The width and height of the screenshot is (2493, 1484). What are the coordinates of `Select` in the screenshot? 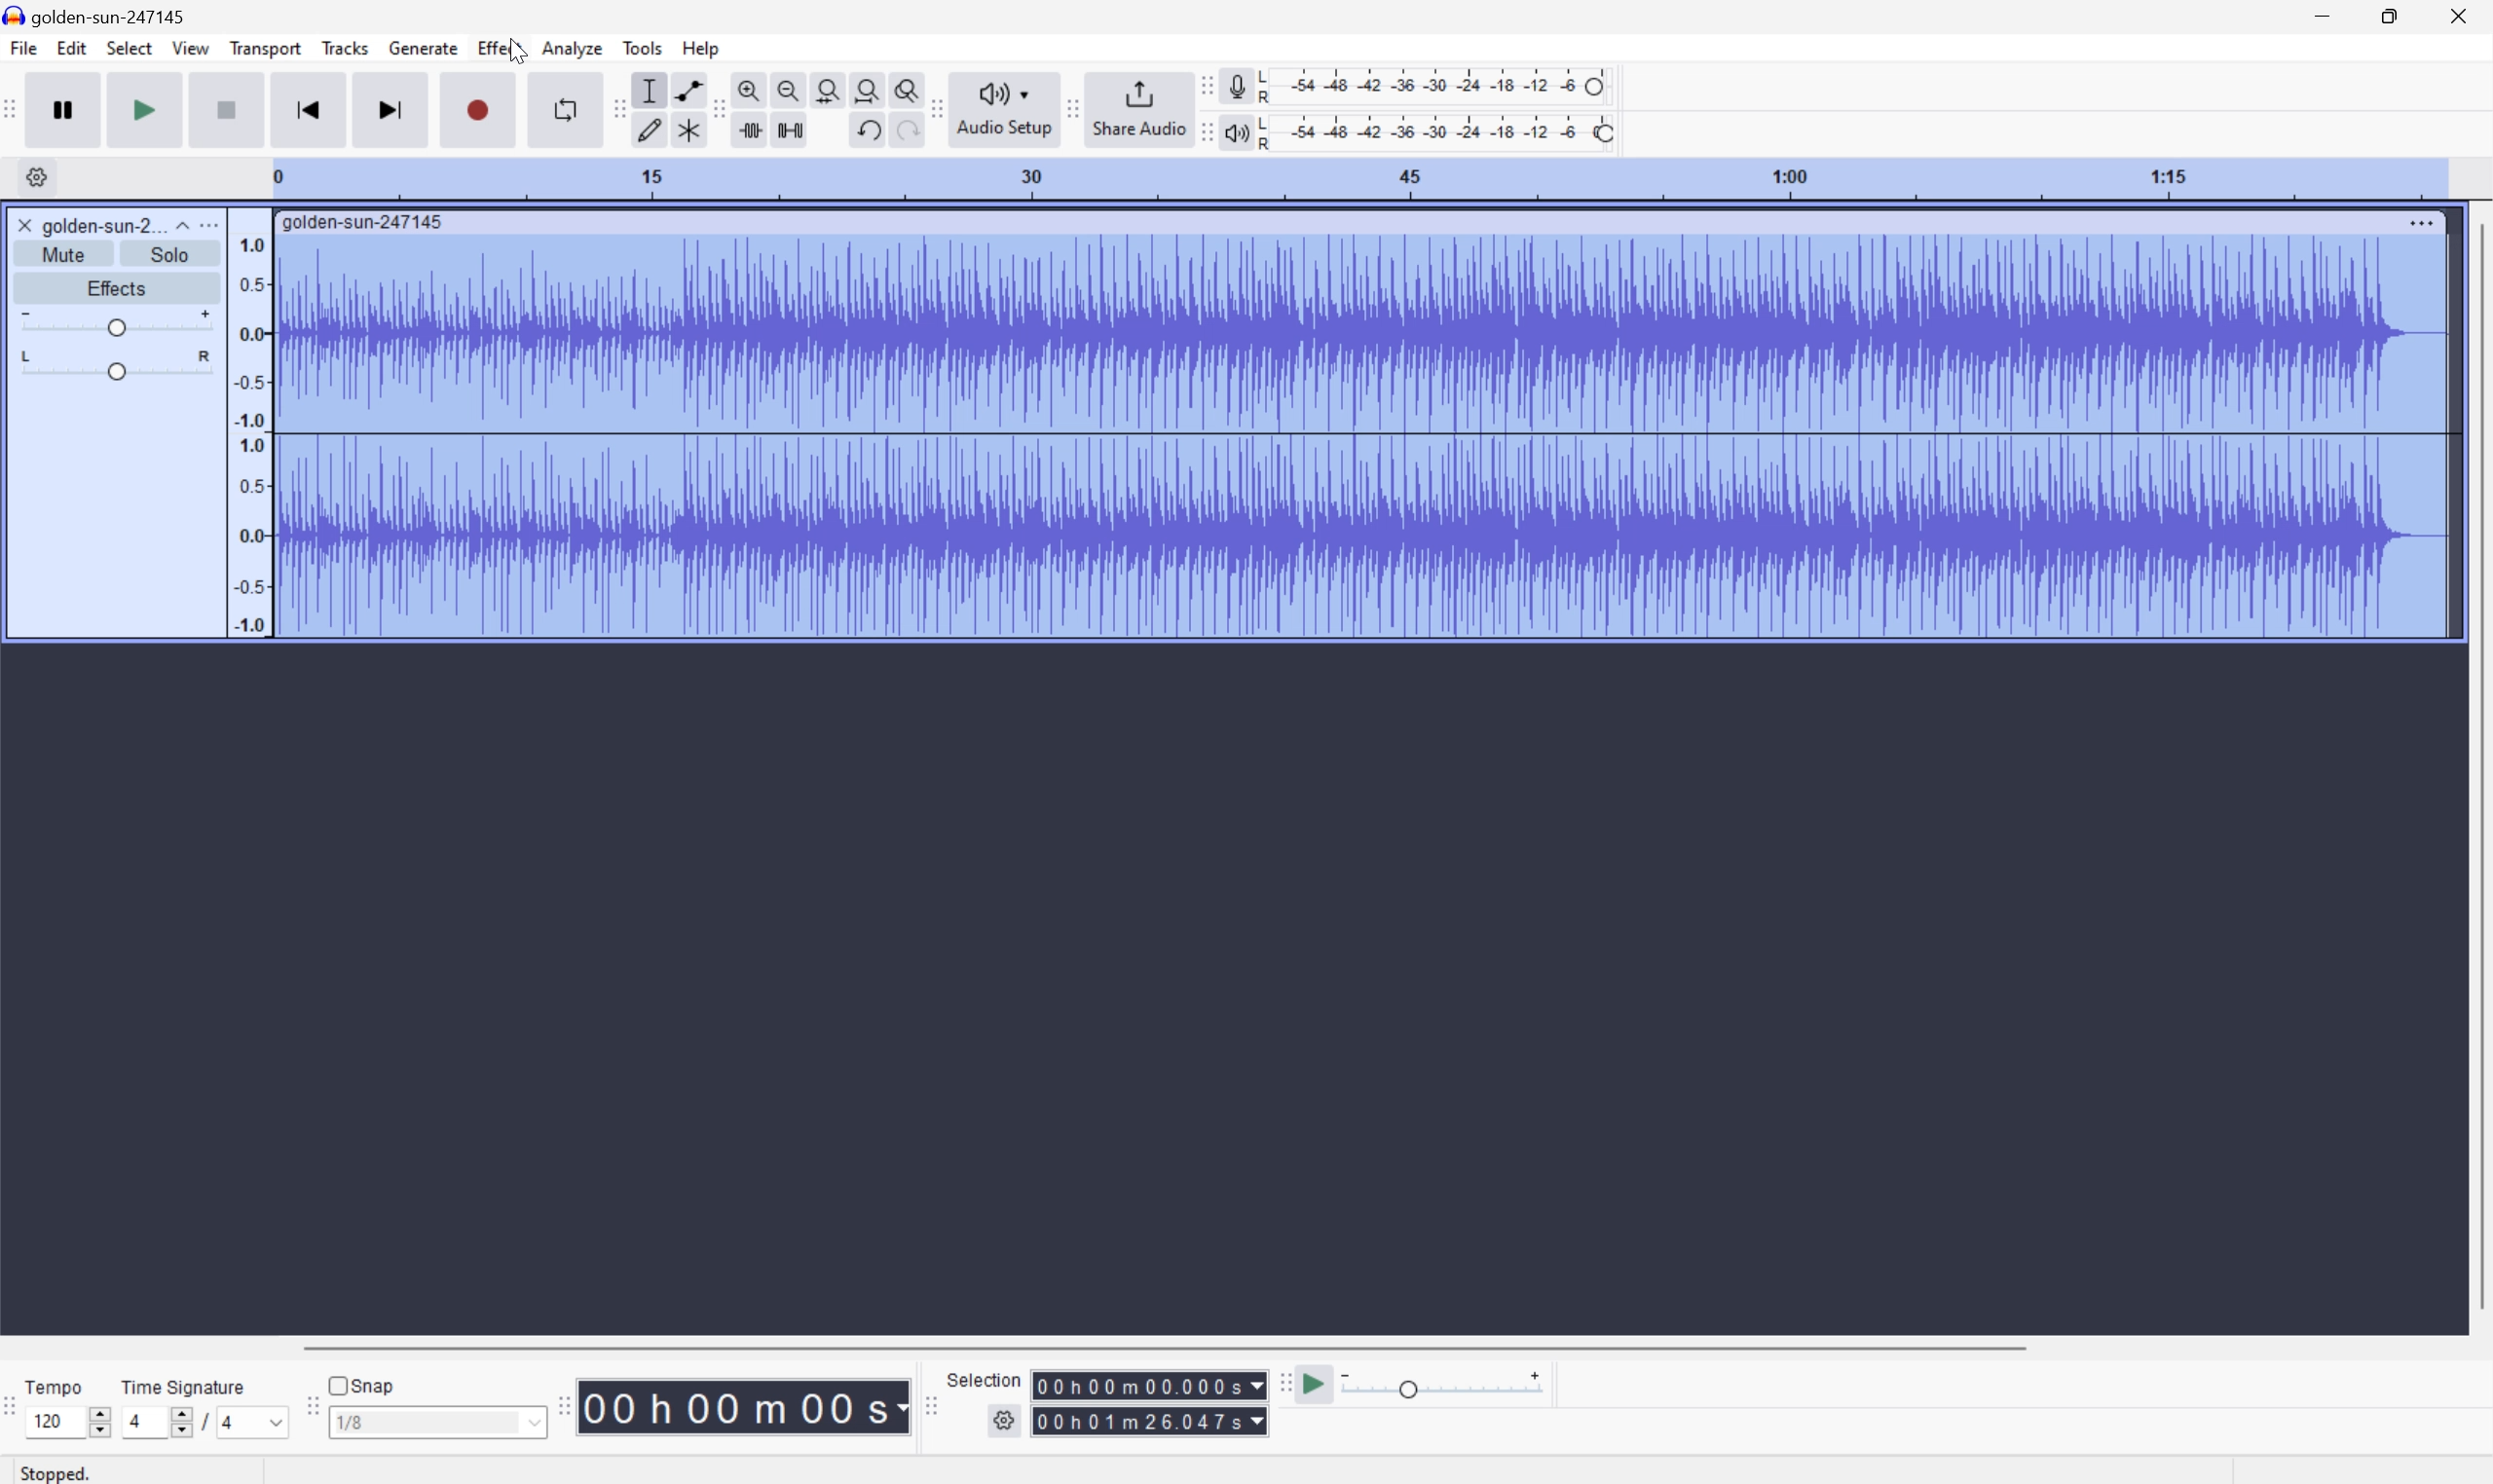 It's located at (128, 48).